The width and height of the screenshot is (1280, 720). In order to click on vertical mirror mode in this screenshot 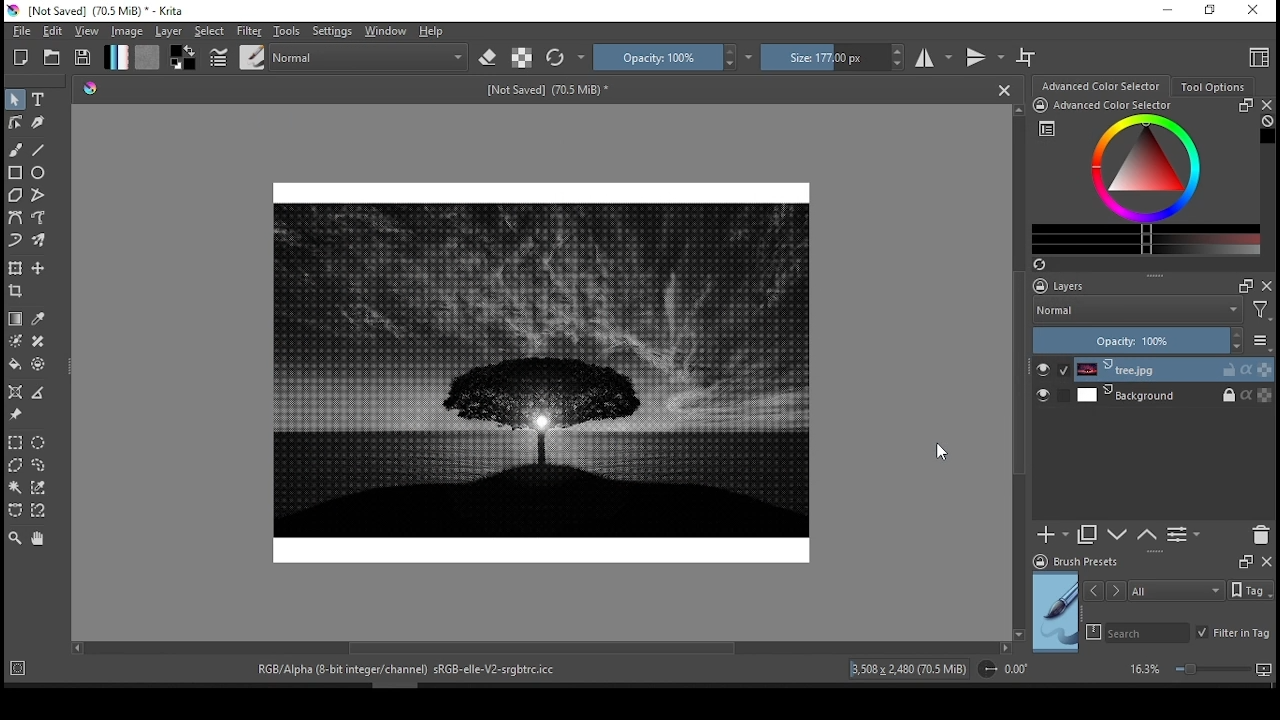, I will do `click(986, 57)`.